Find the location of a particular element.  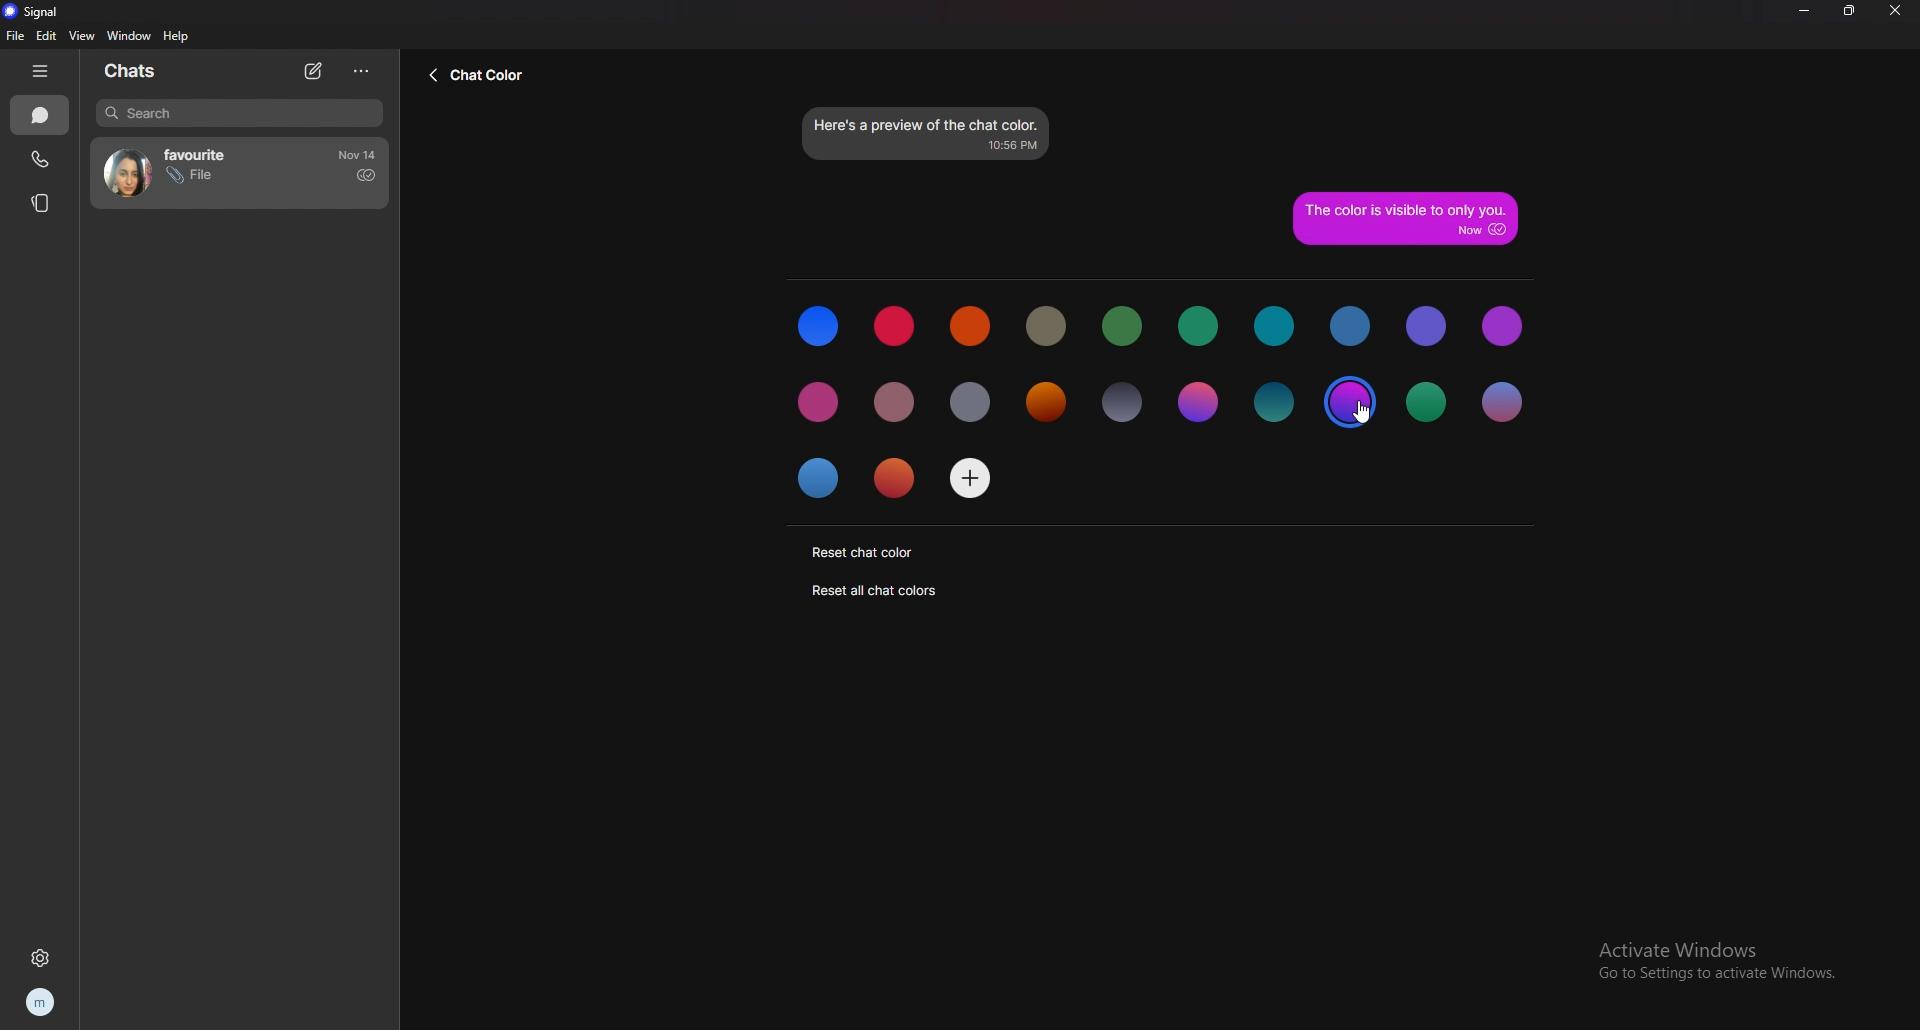

help is located at coordinates (178, 37).